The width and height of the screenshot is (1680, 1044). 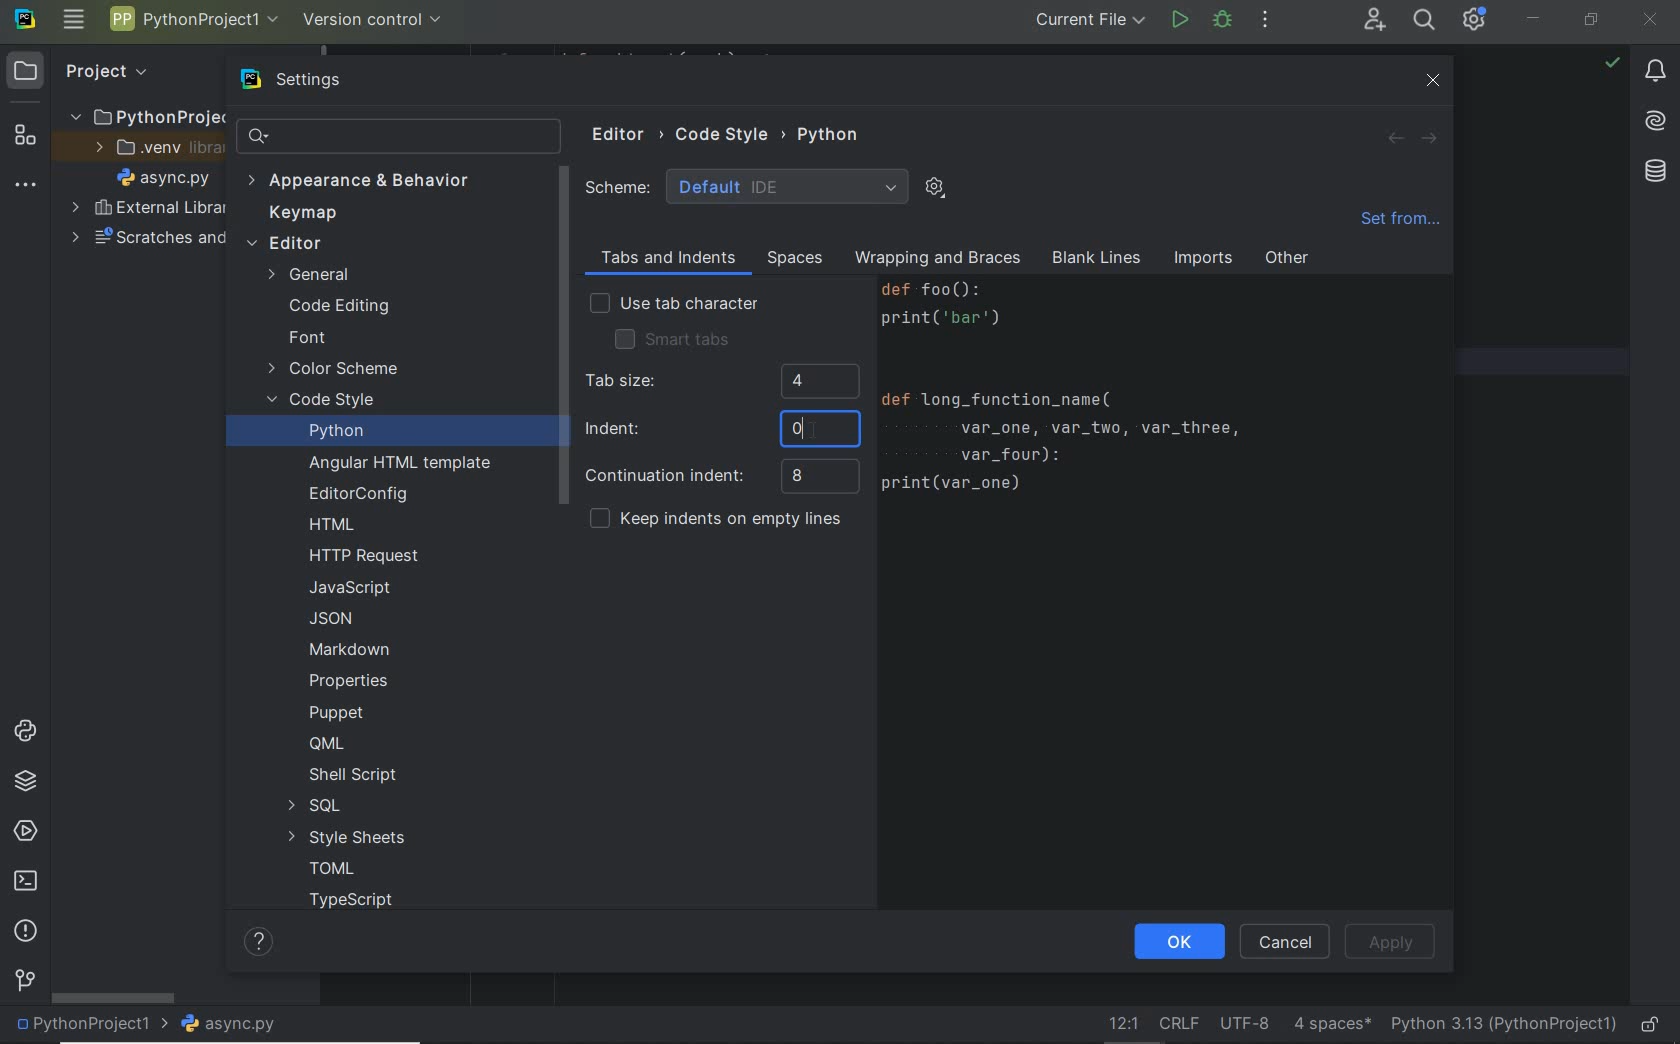 I want to click on SHELL SCRIPT, so click(x=352, y=776).